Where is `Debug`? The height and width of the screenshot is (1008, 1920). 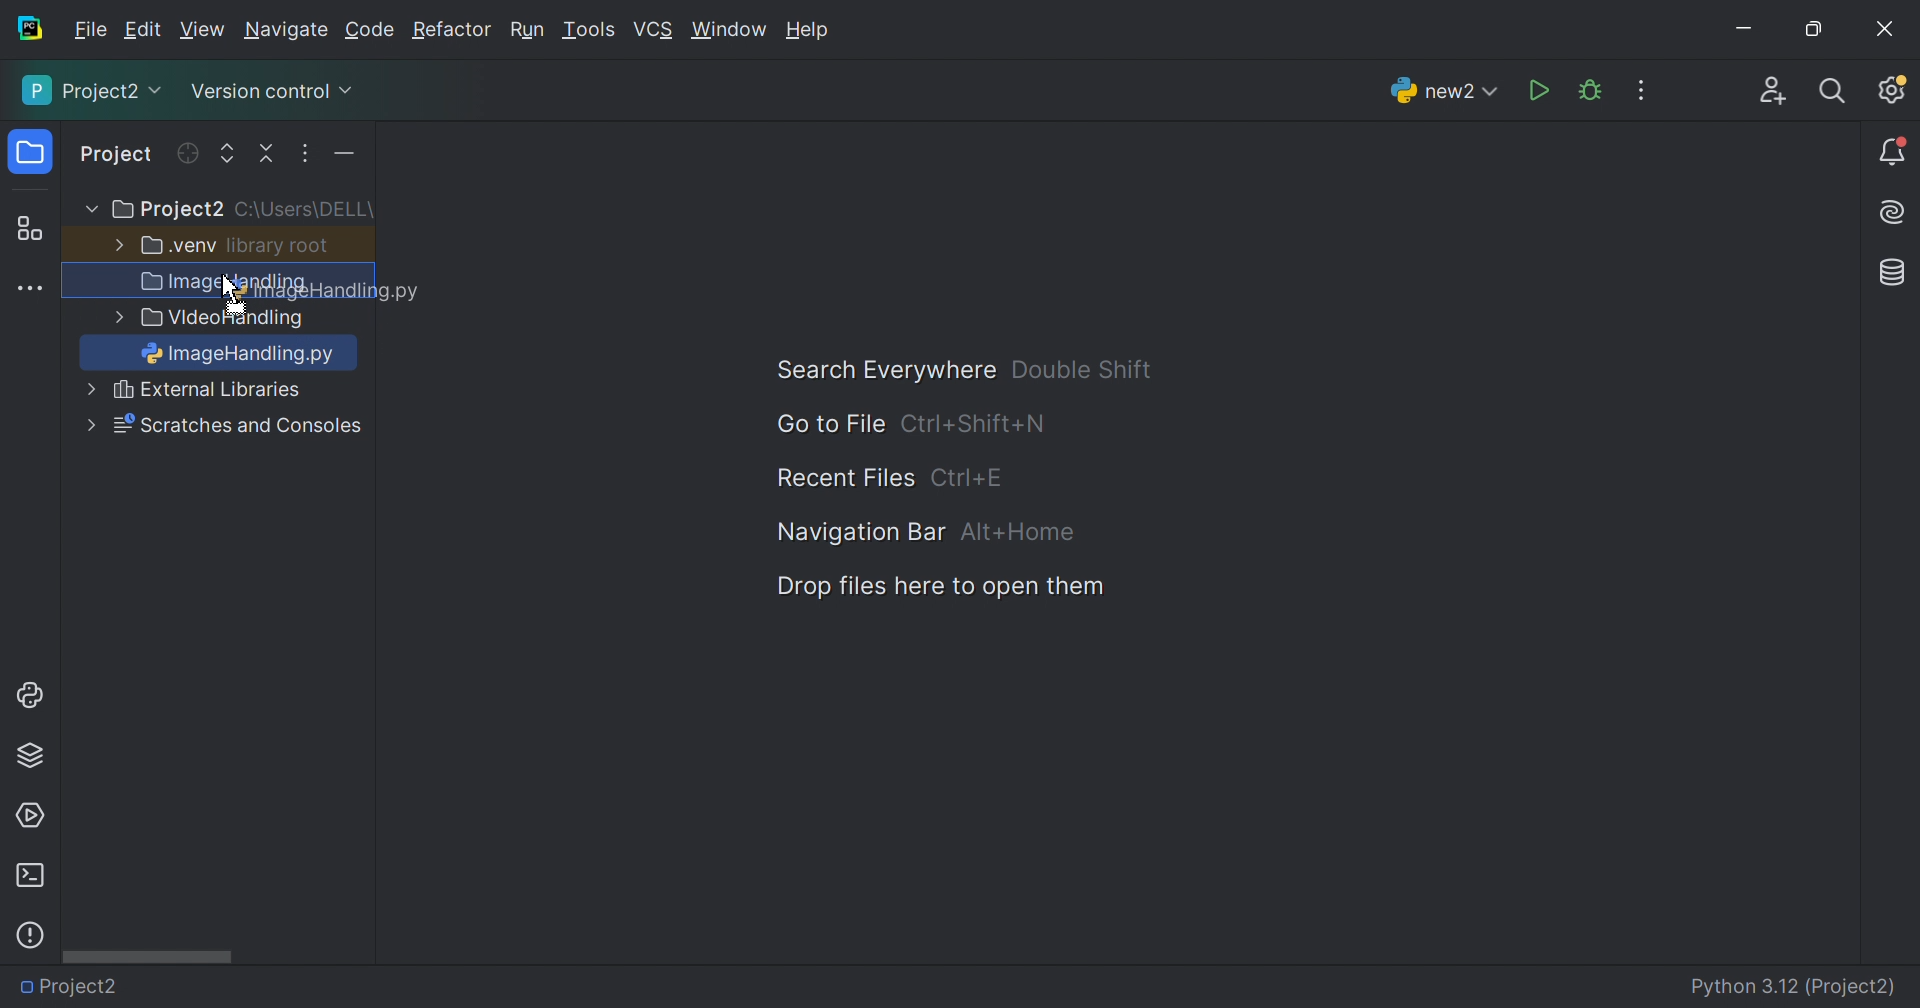 Debug is located at coordinates (1590, 91).